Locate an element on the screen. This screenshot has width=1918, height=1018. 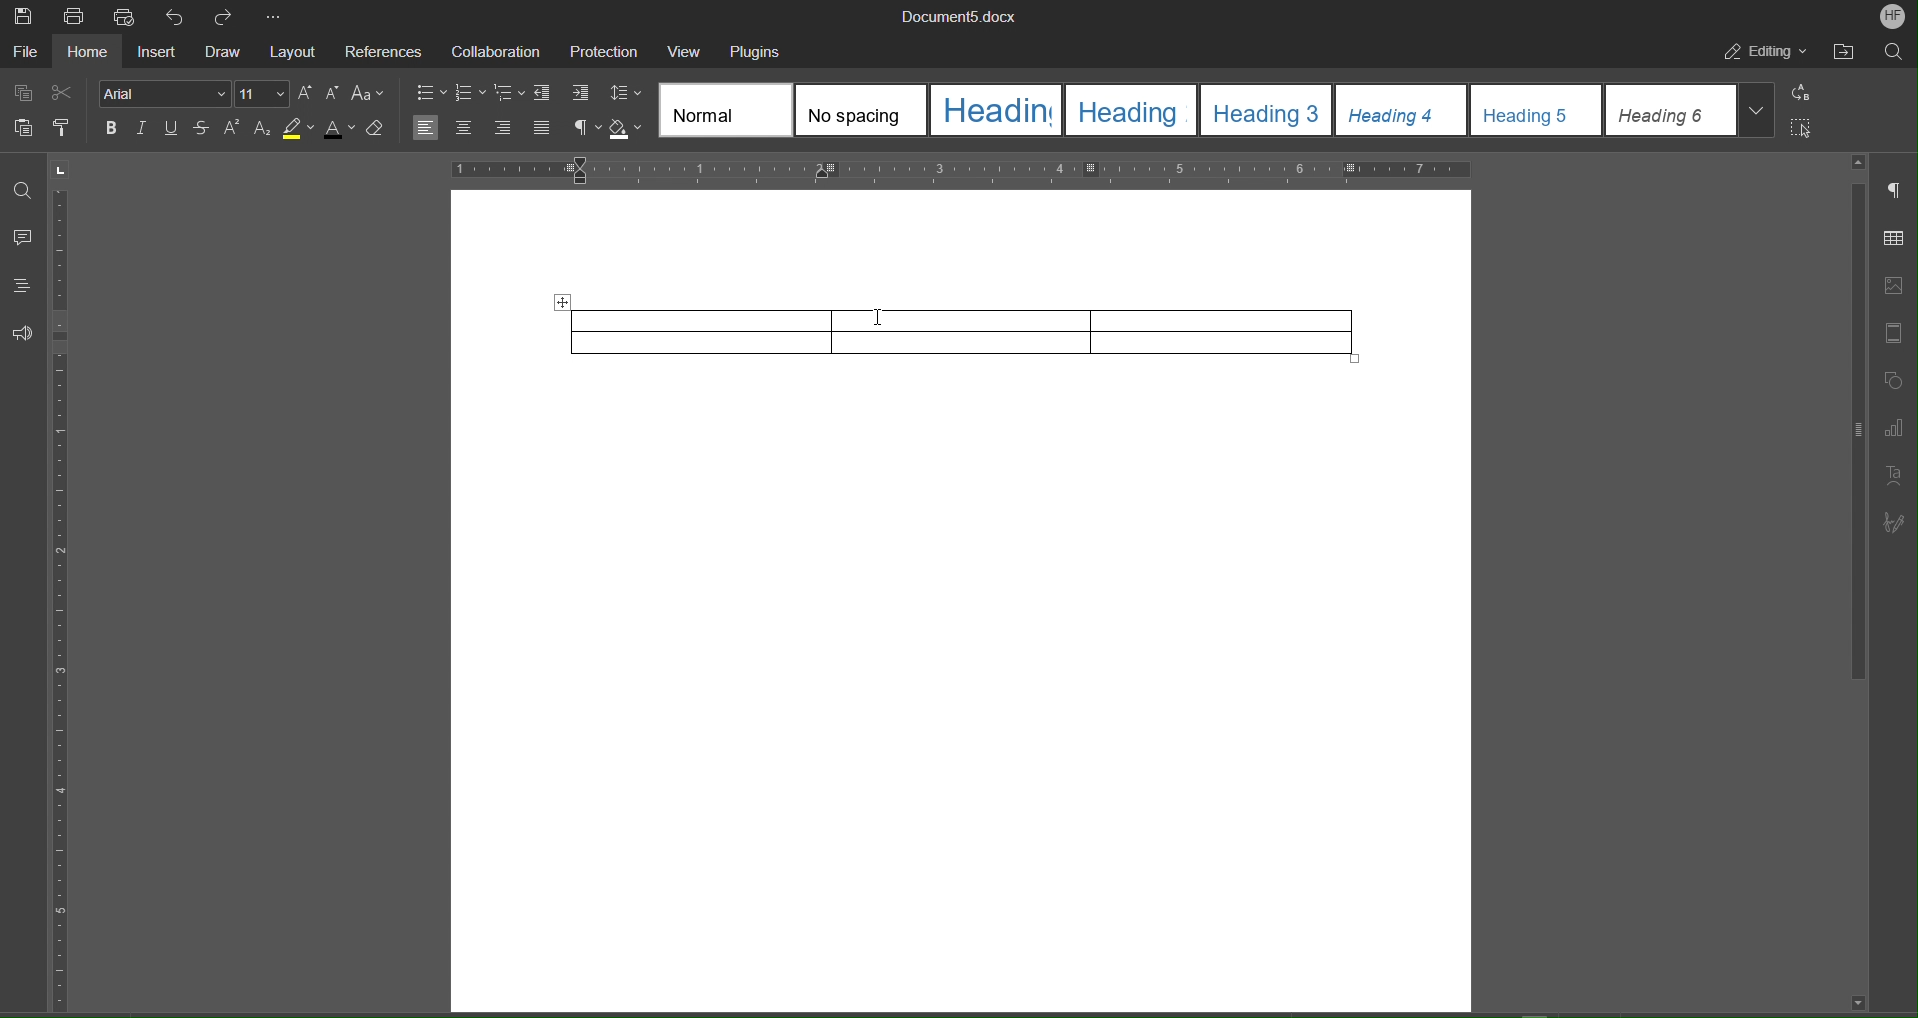
Horizontal Ruler is located at coordinates (960, 169).